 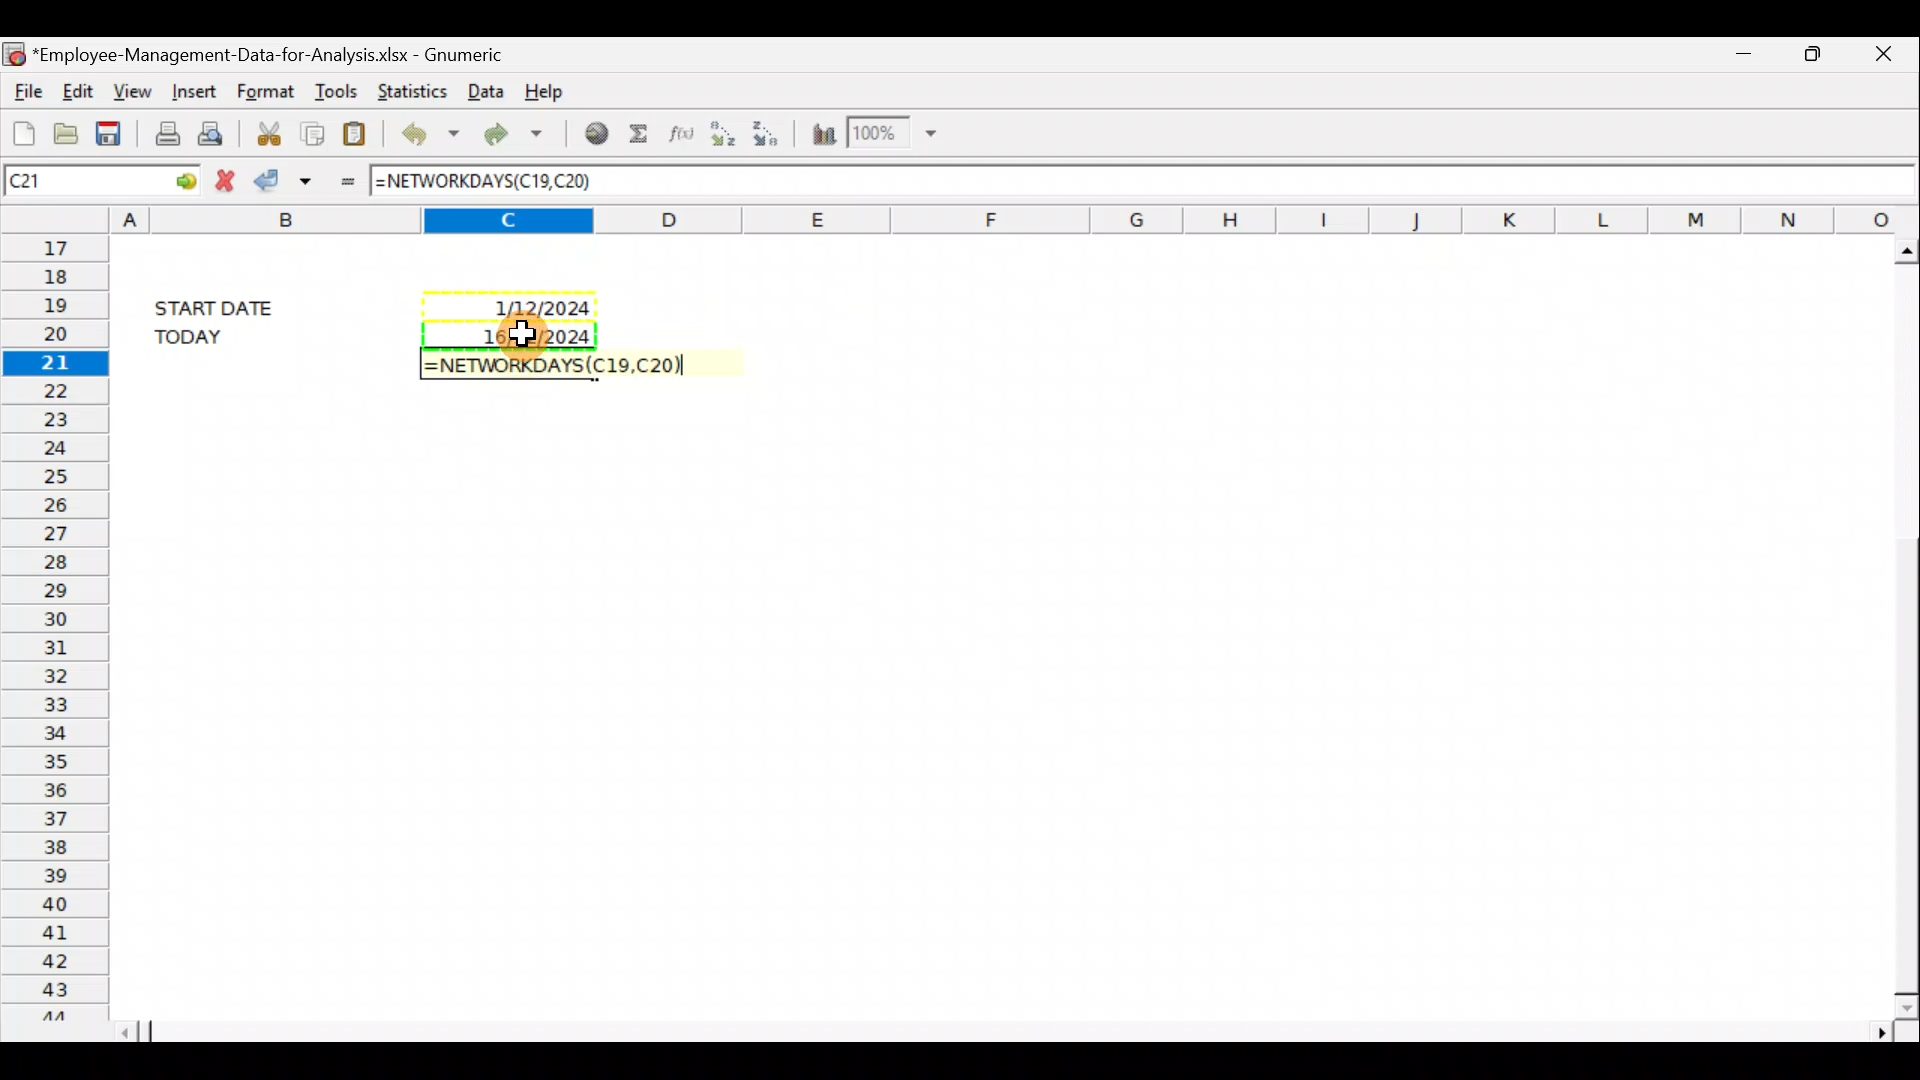 I want to click on GO TO, so click(x=168, y=179).